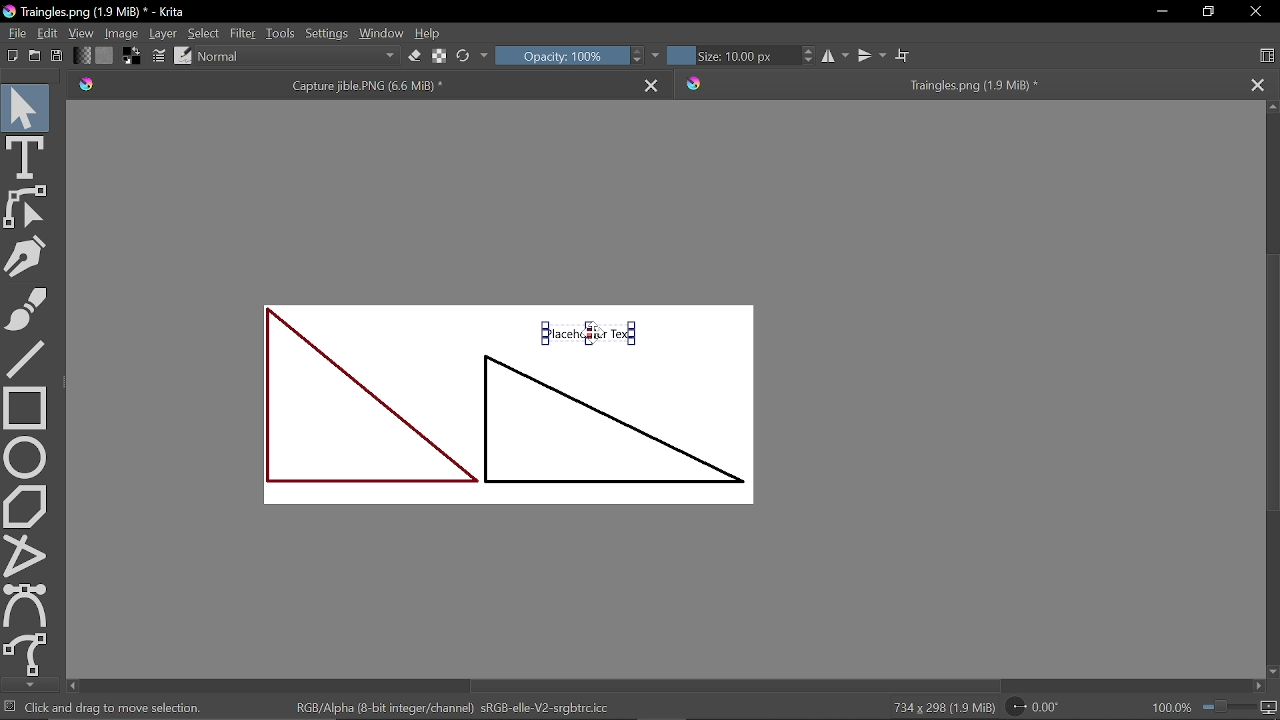  What do you see at coordinates (203, 33) in the screenshot?
I see `Select` at bounding box center [203, 33].